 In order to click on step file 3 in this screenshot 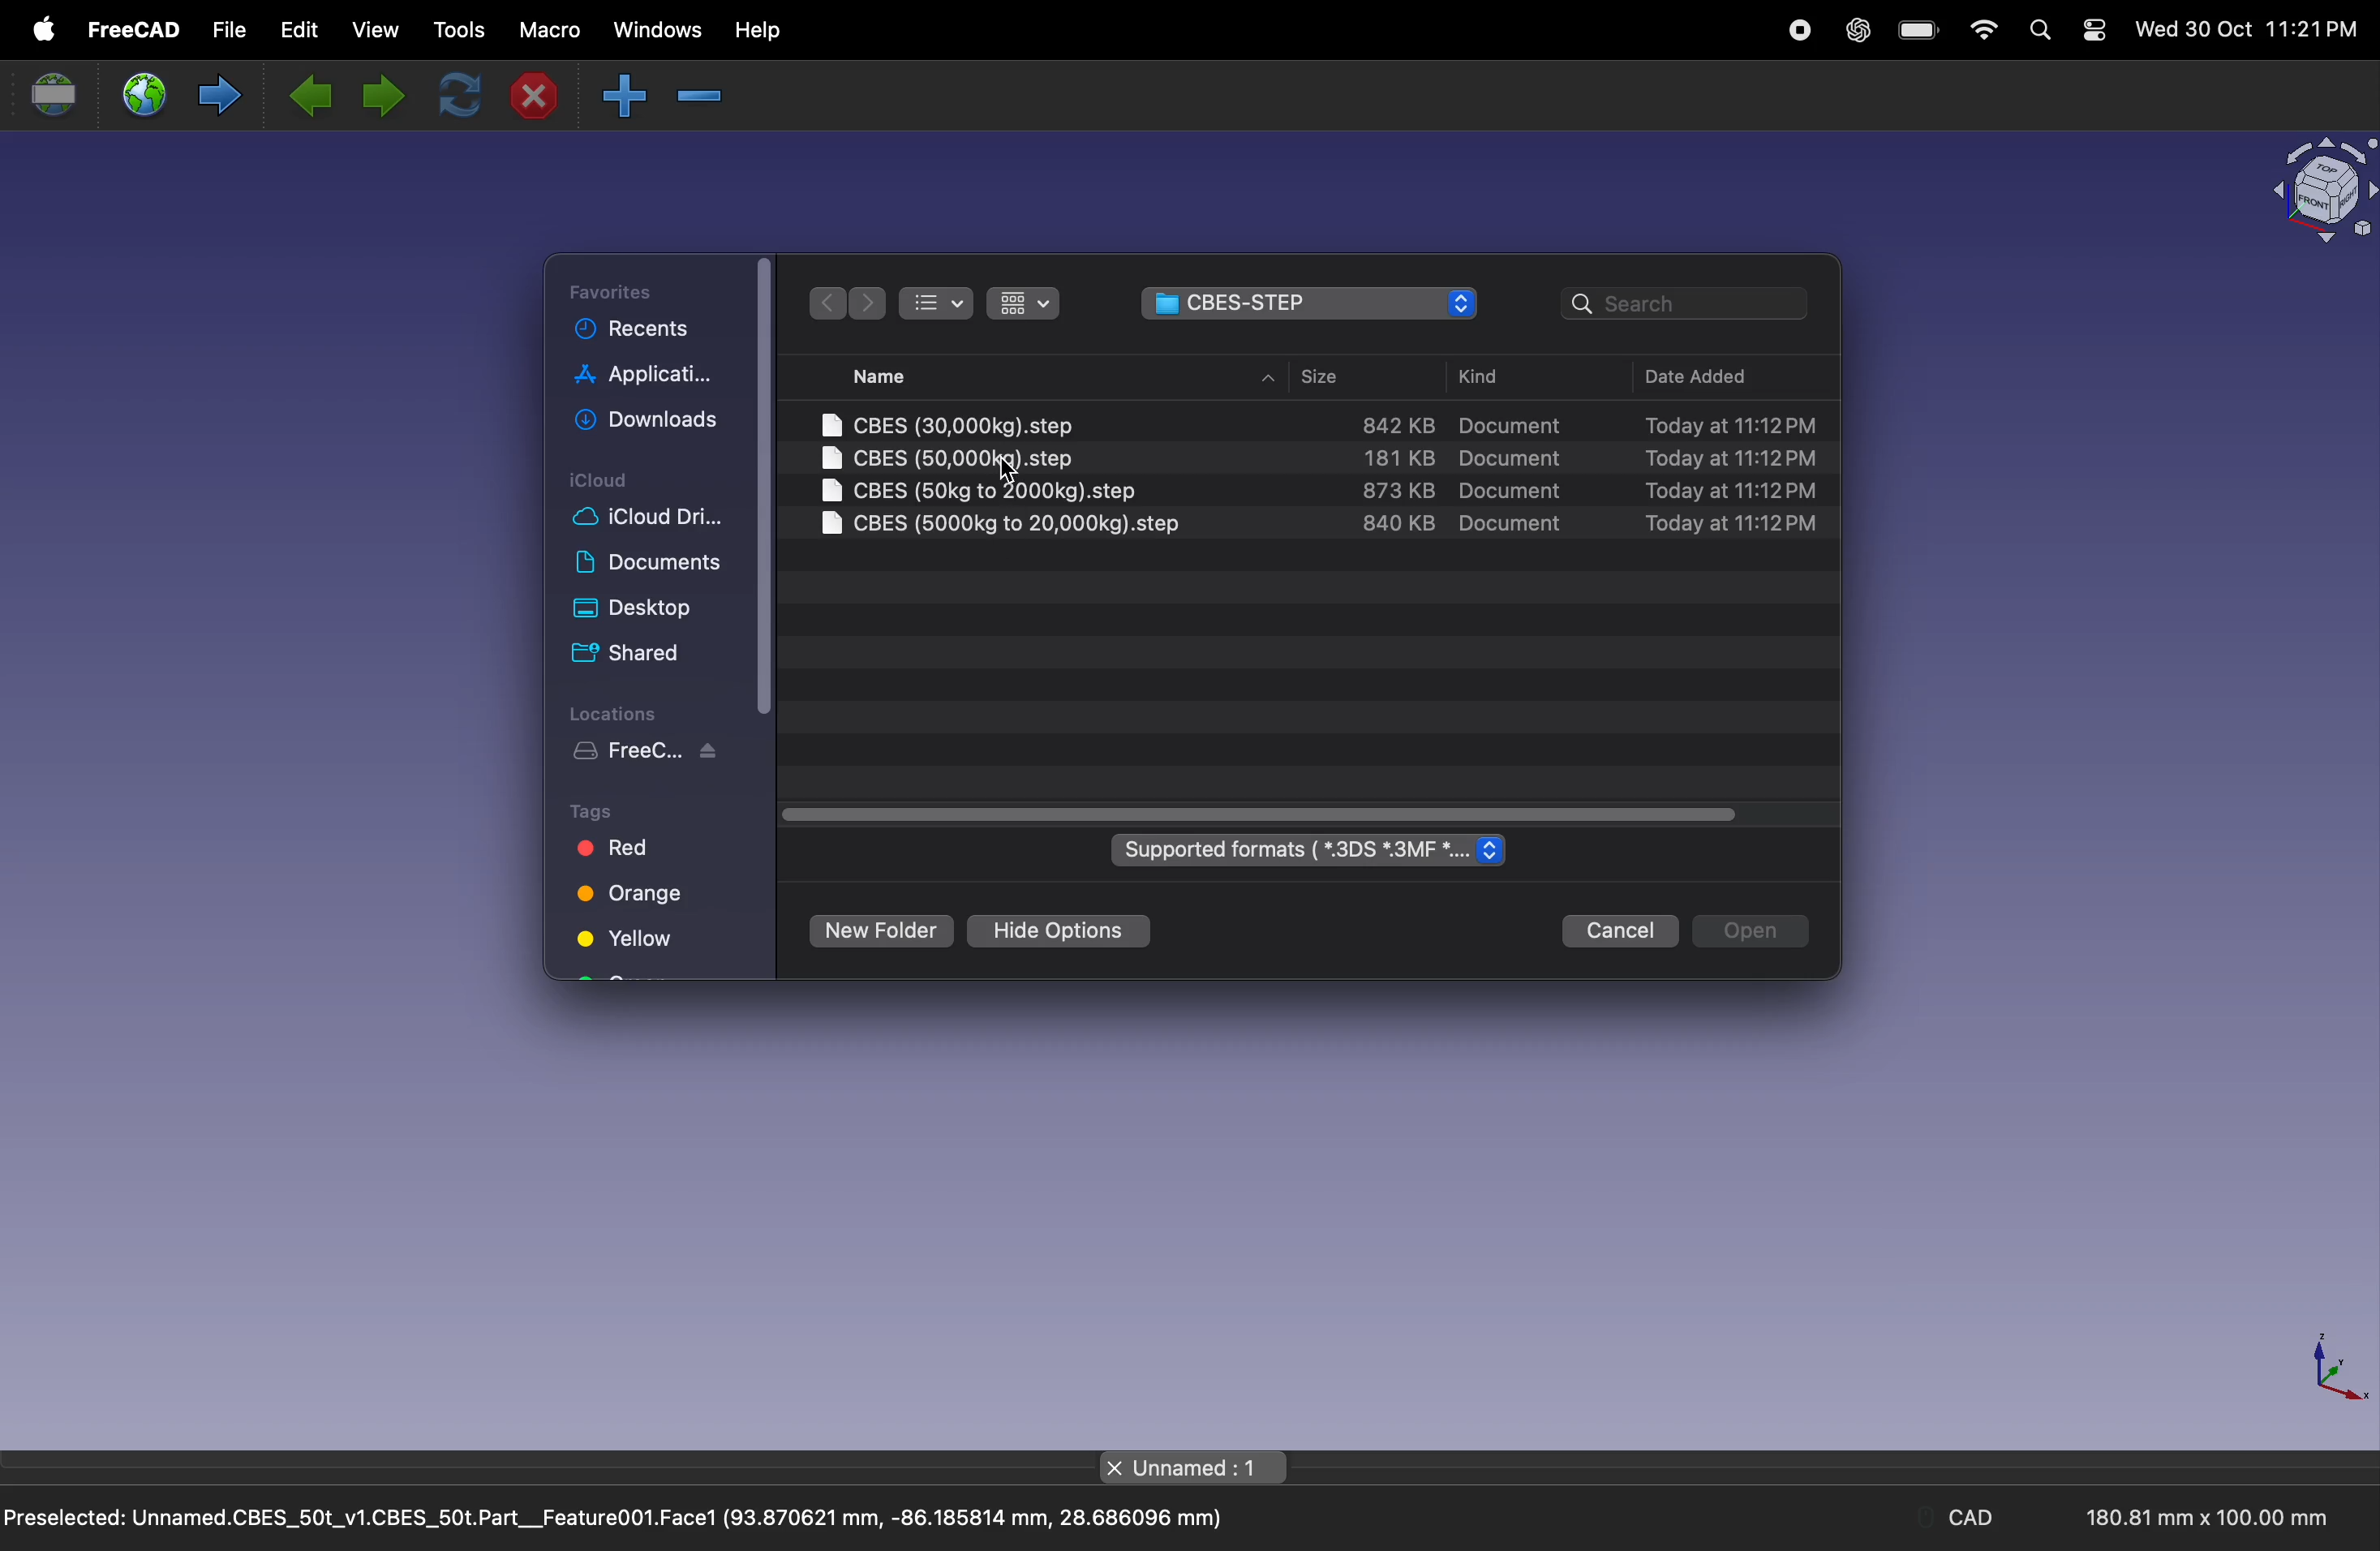, I will do `click(1312, 492)`.